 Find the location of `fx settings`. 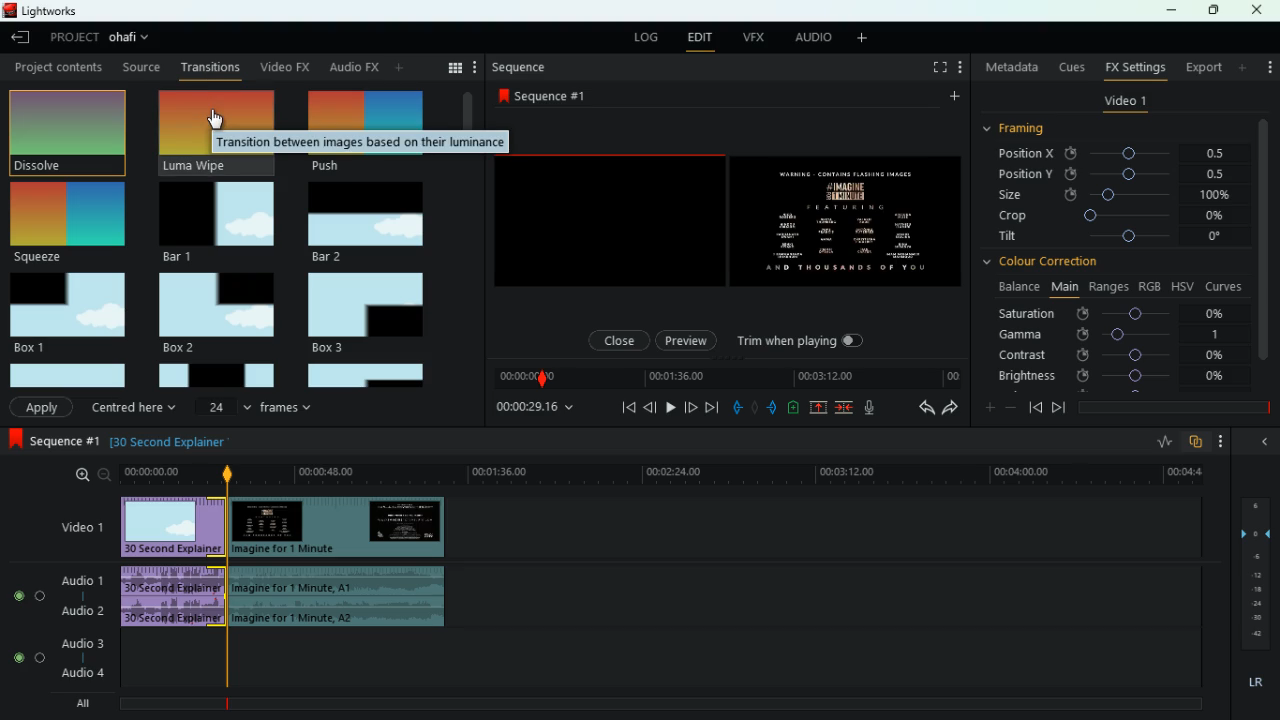

fx settings is located at coordinates (1134, 66).